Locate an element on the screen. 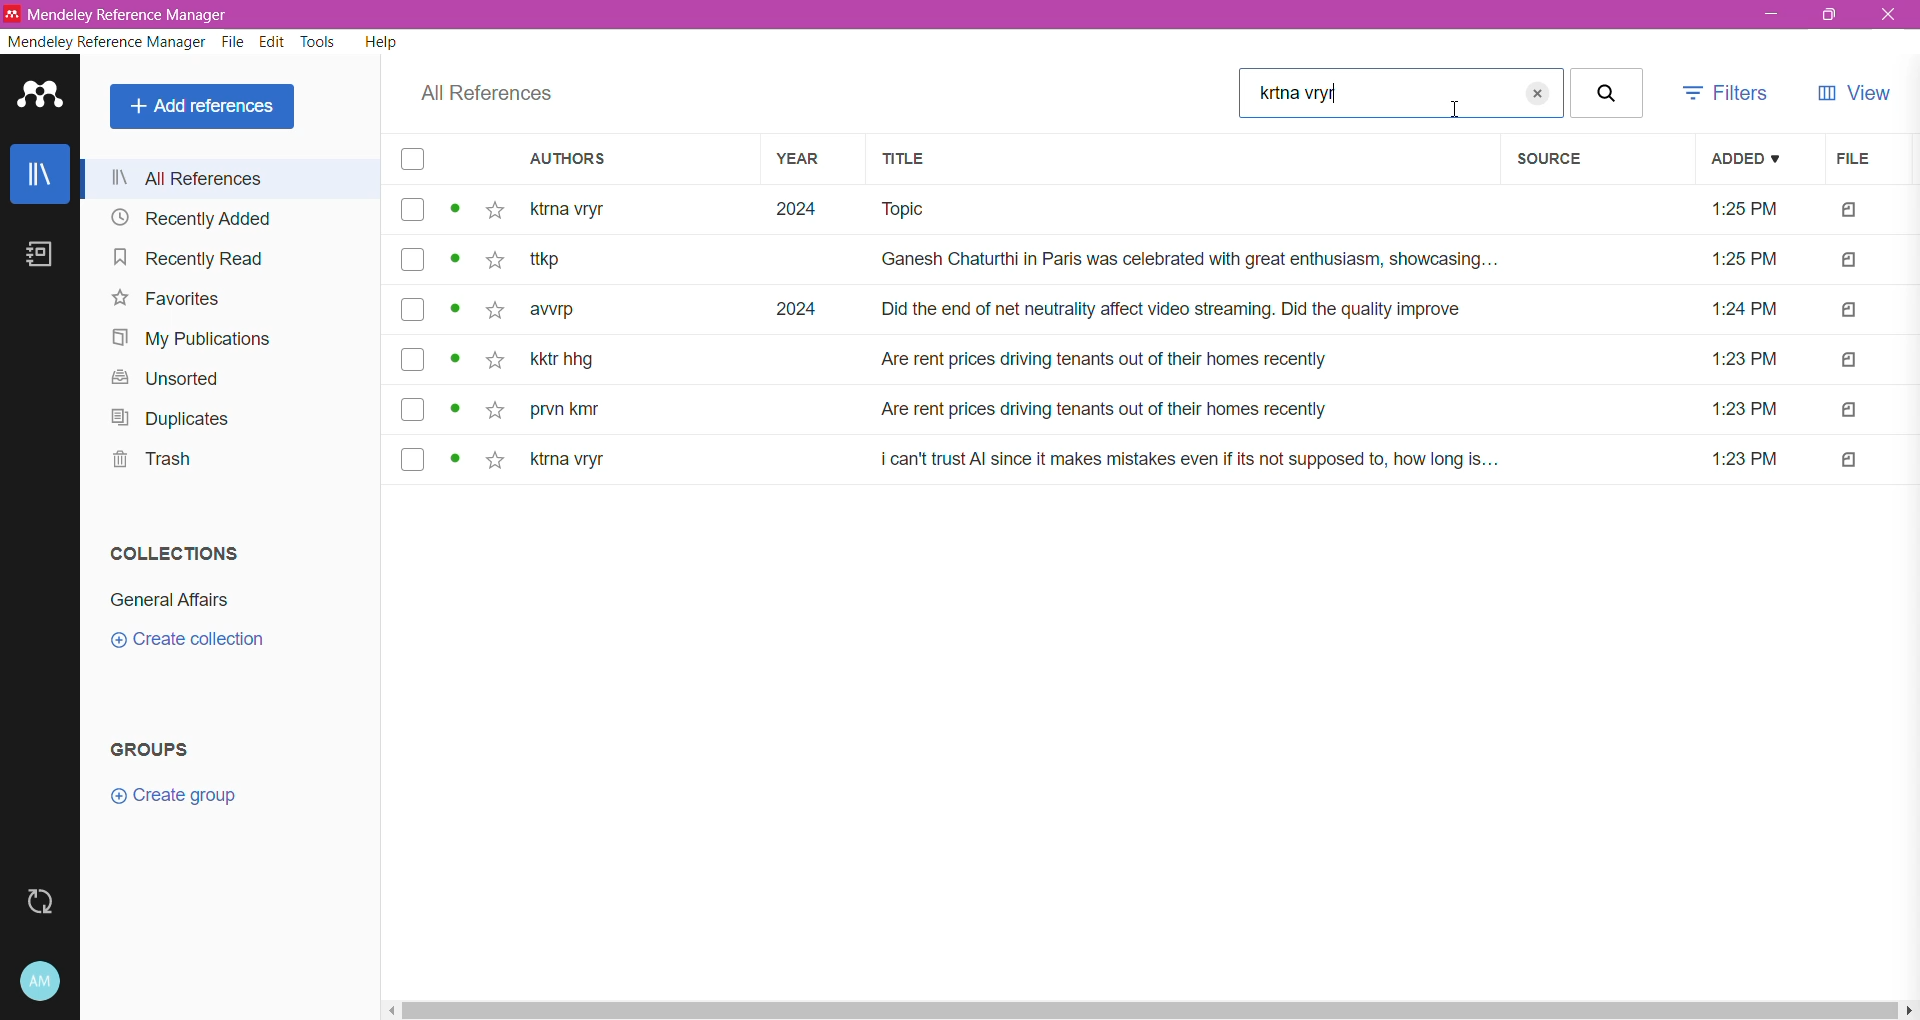 The image size is (1920, 1020). select file is located at coordinates (409, 408).